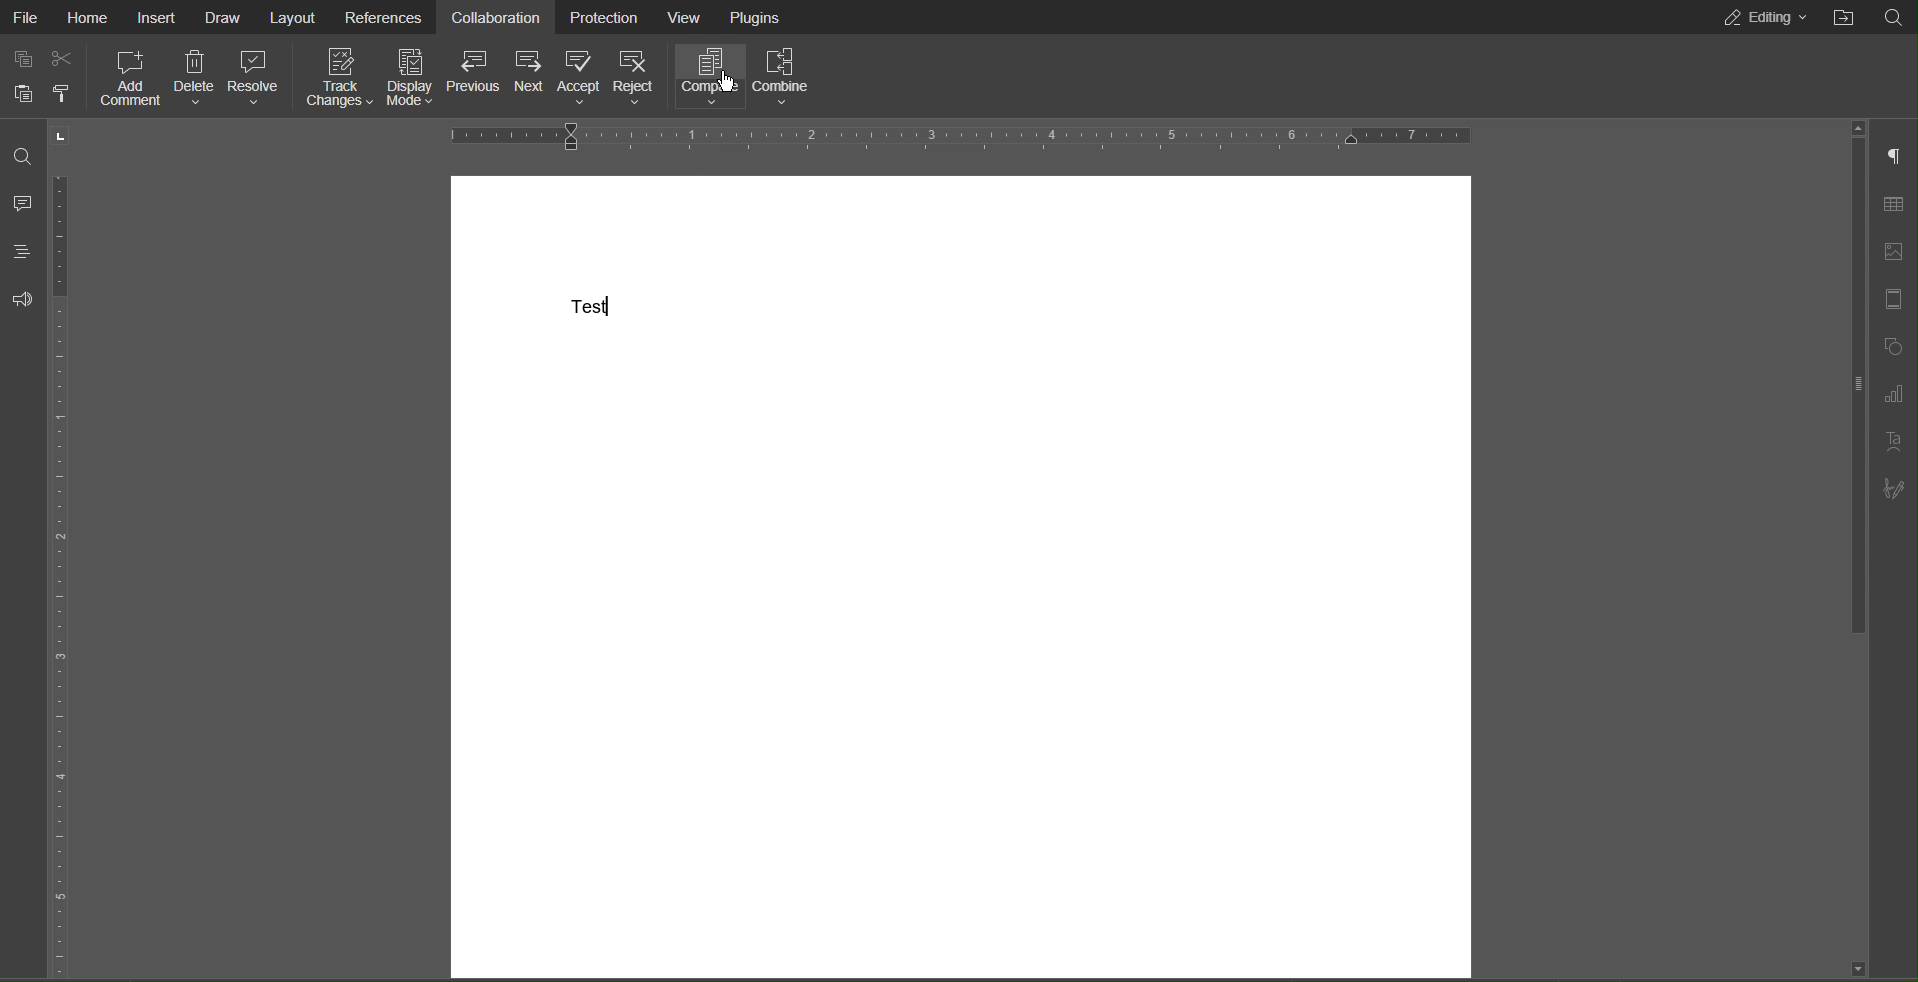 Image resolution: width=1918 pixels, height=982 pixels. Describe the element at coordinates (91, 17) in the screenshot. I see `Home` at that location.